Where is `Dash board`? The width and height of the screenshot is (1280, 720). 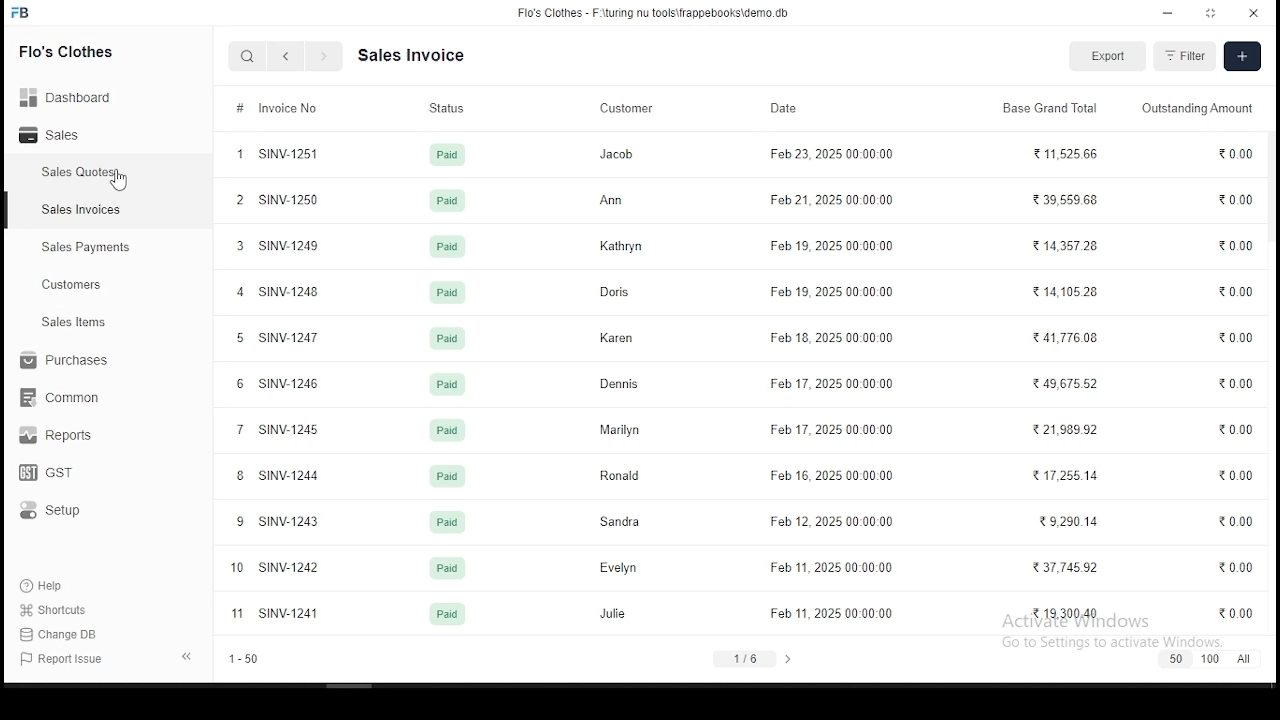 Dash board is located at coordinates (407, 56).